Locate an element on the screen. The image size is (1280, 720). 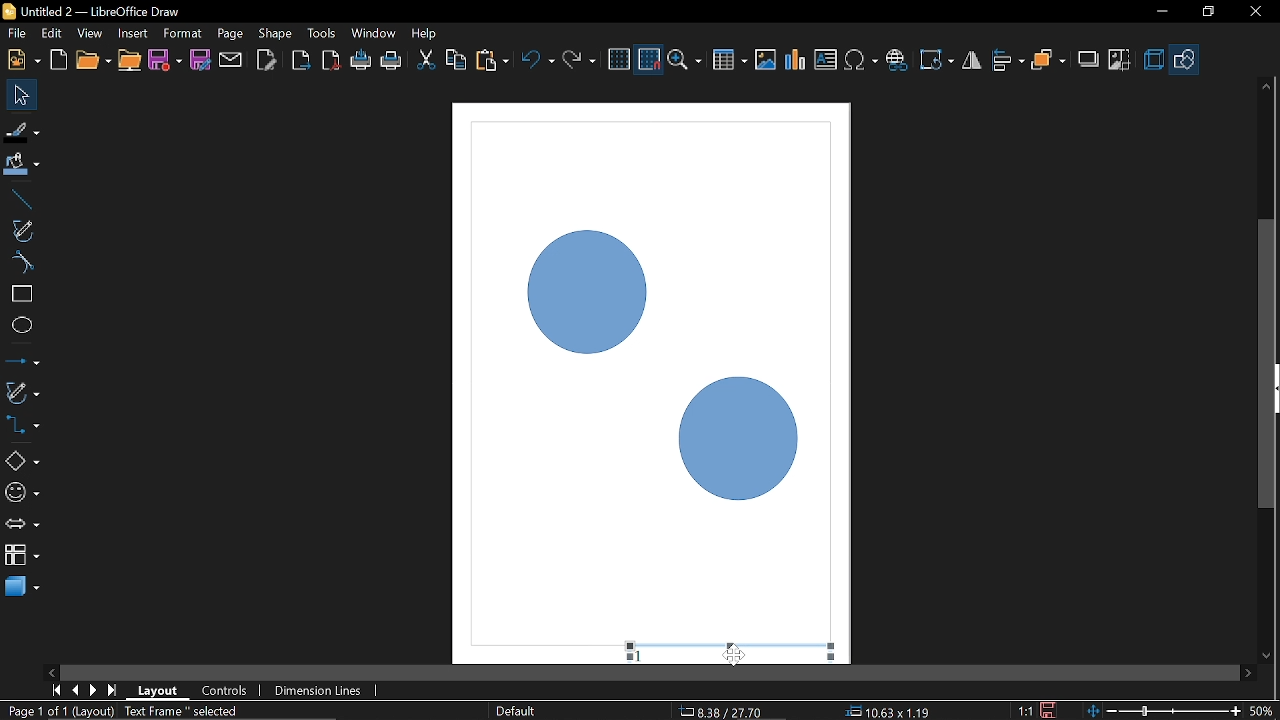
3d shapes is located at coordinates (22, 585).